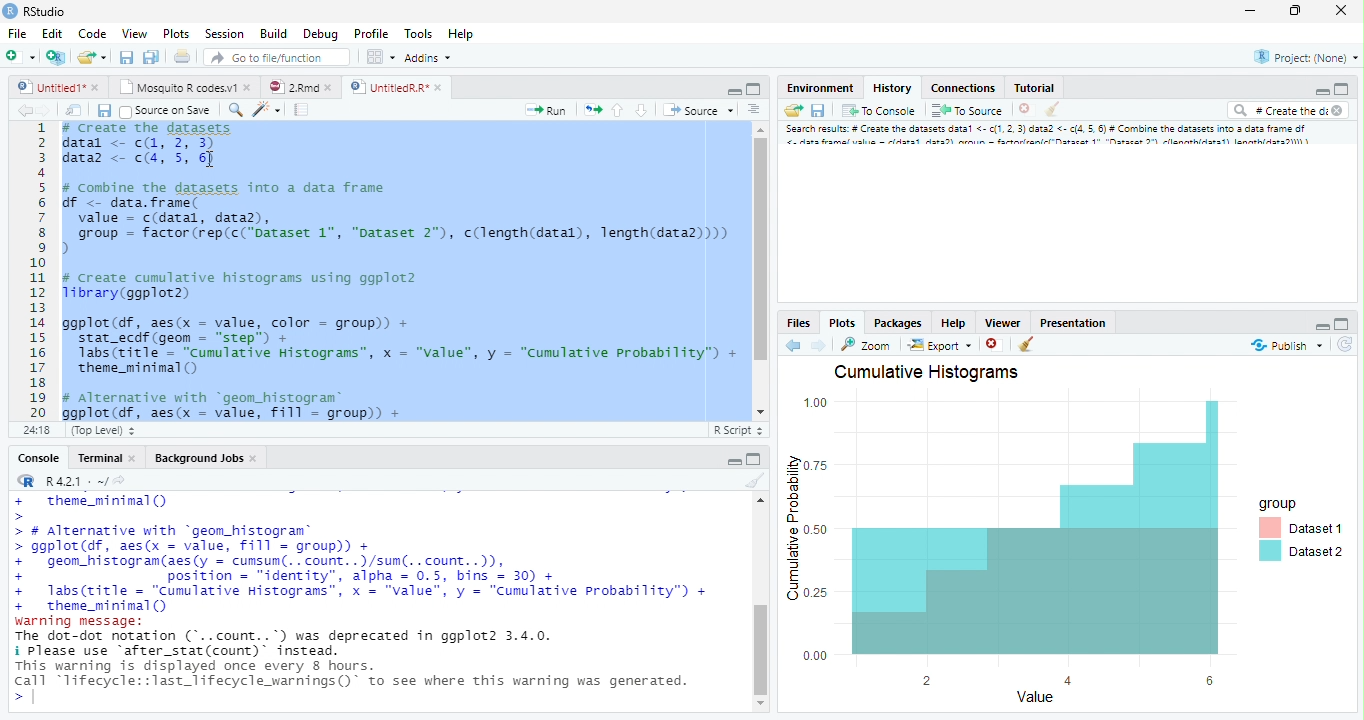  Describe the element at coordinates (795, 113) in the screenshot. I see `Load Workspace` at that location.